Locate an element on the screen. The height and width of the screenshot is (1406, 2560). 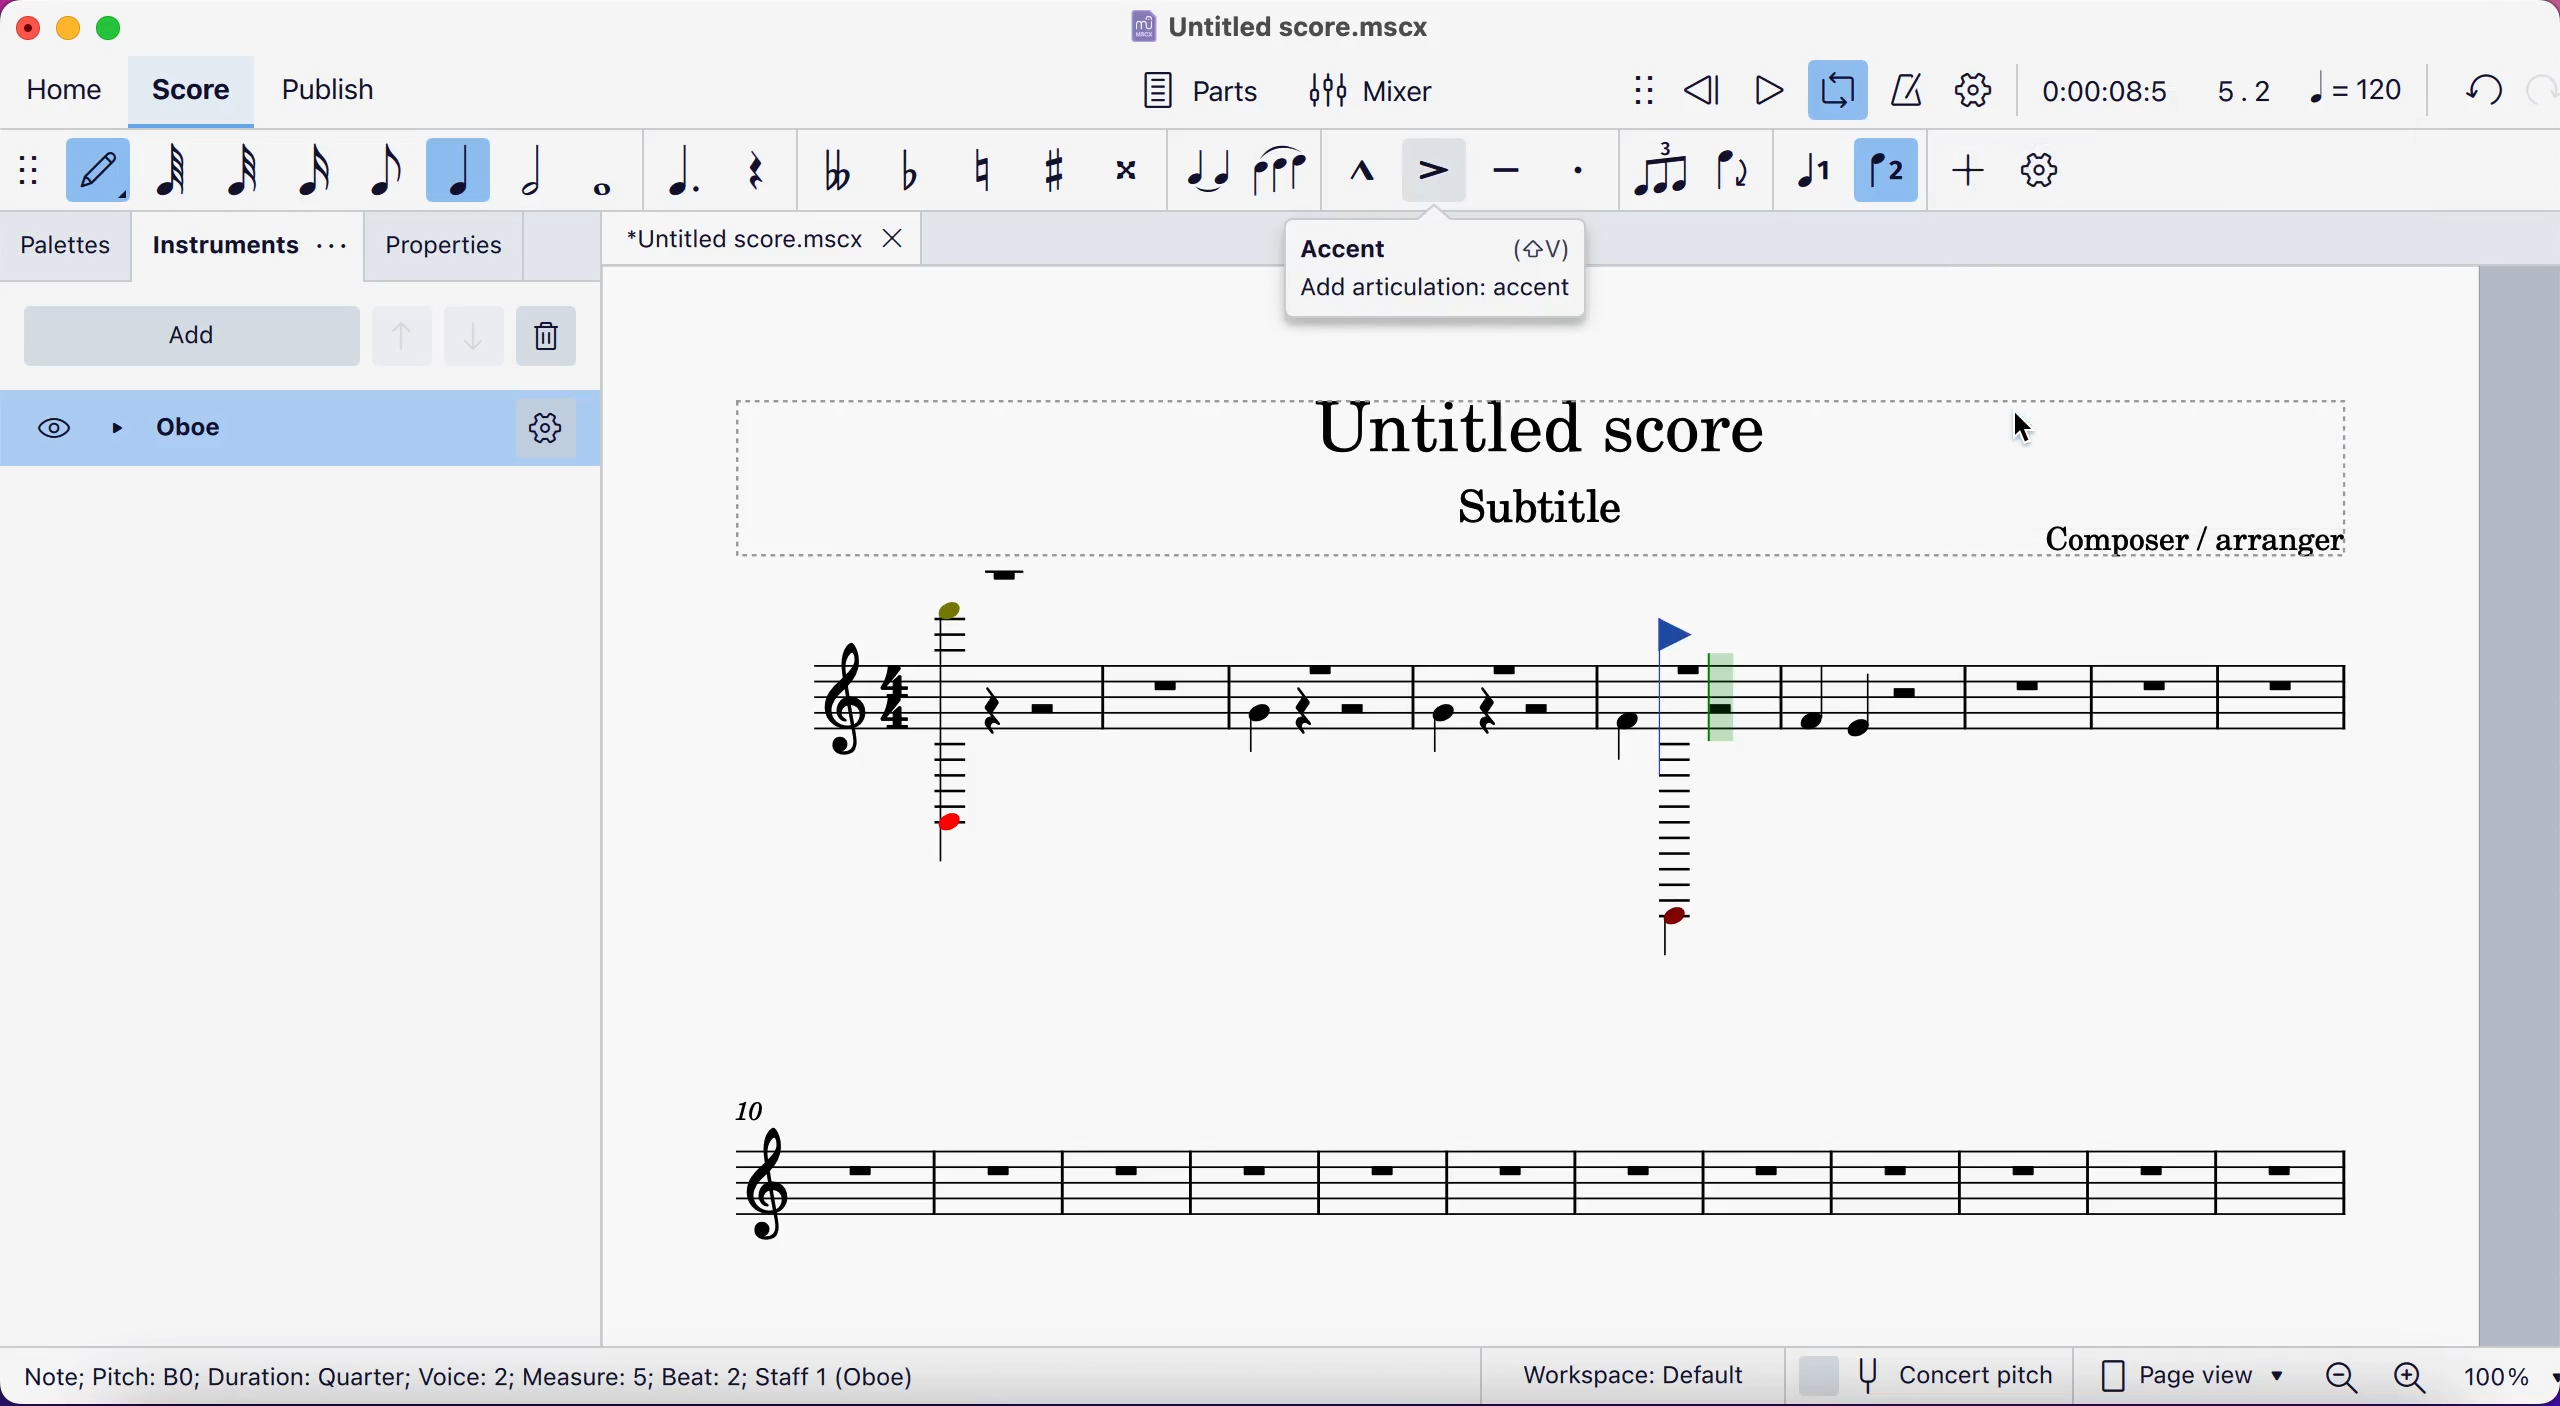
page view is located at coordinates (2192, 1374).